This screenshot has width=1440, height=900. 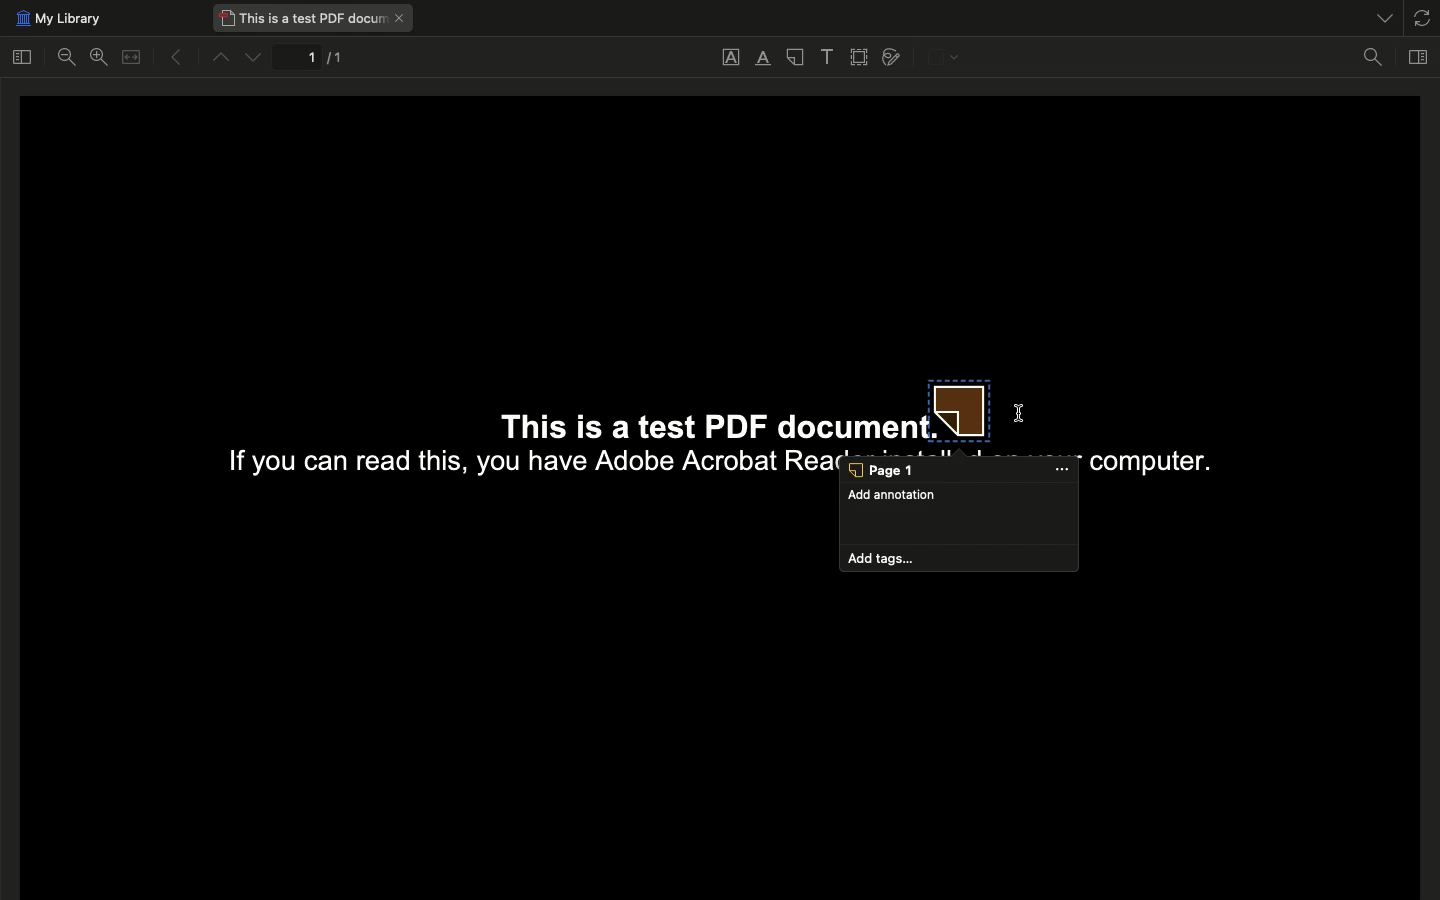 I want to click on cursor, so click(x=1016, y=416).